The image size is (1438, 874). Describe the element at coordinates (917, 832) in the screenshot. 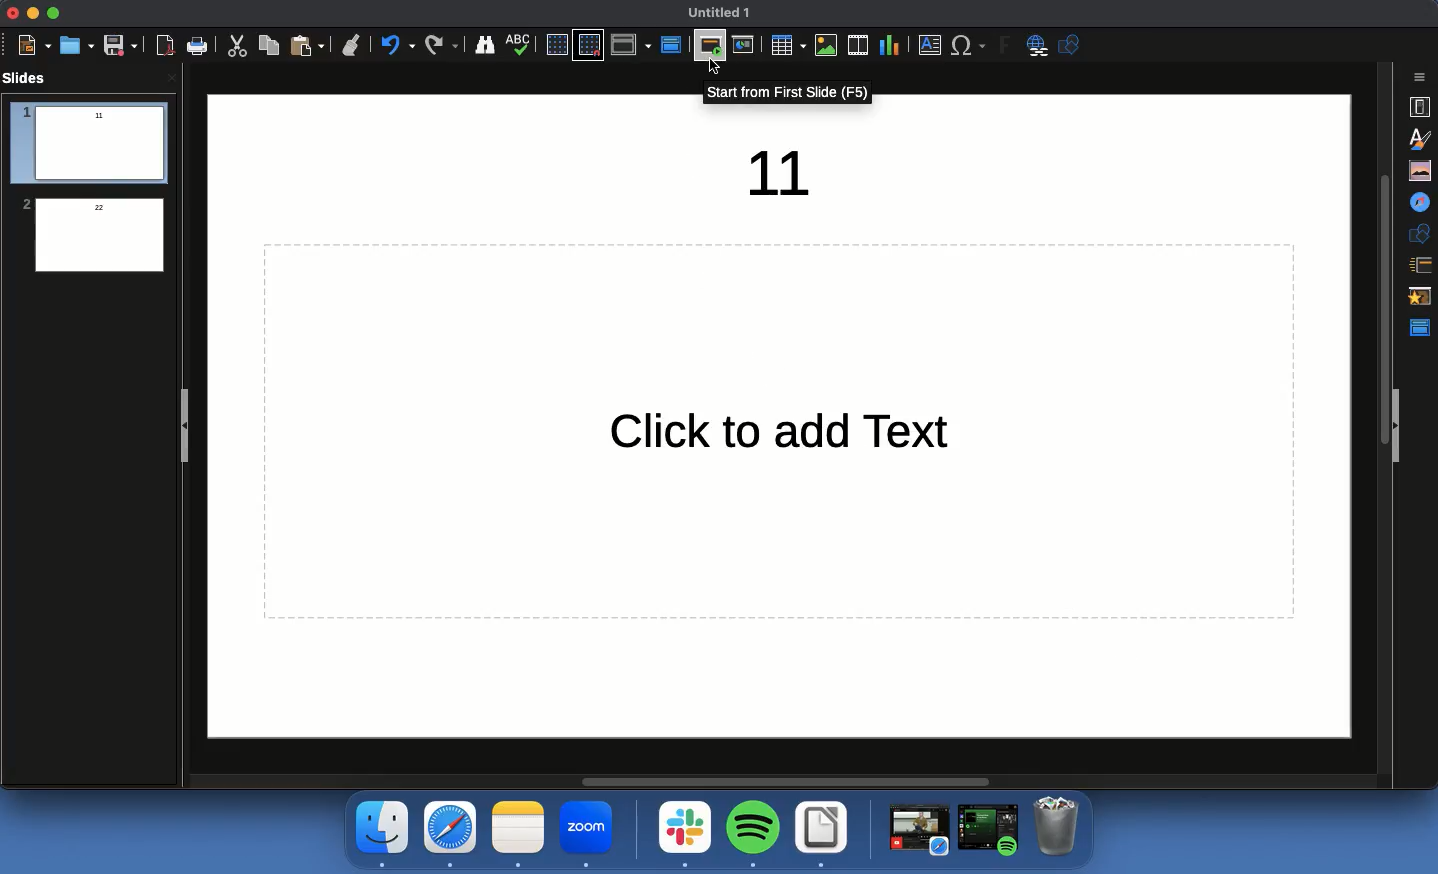

I see `Safari window` at that location.